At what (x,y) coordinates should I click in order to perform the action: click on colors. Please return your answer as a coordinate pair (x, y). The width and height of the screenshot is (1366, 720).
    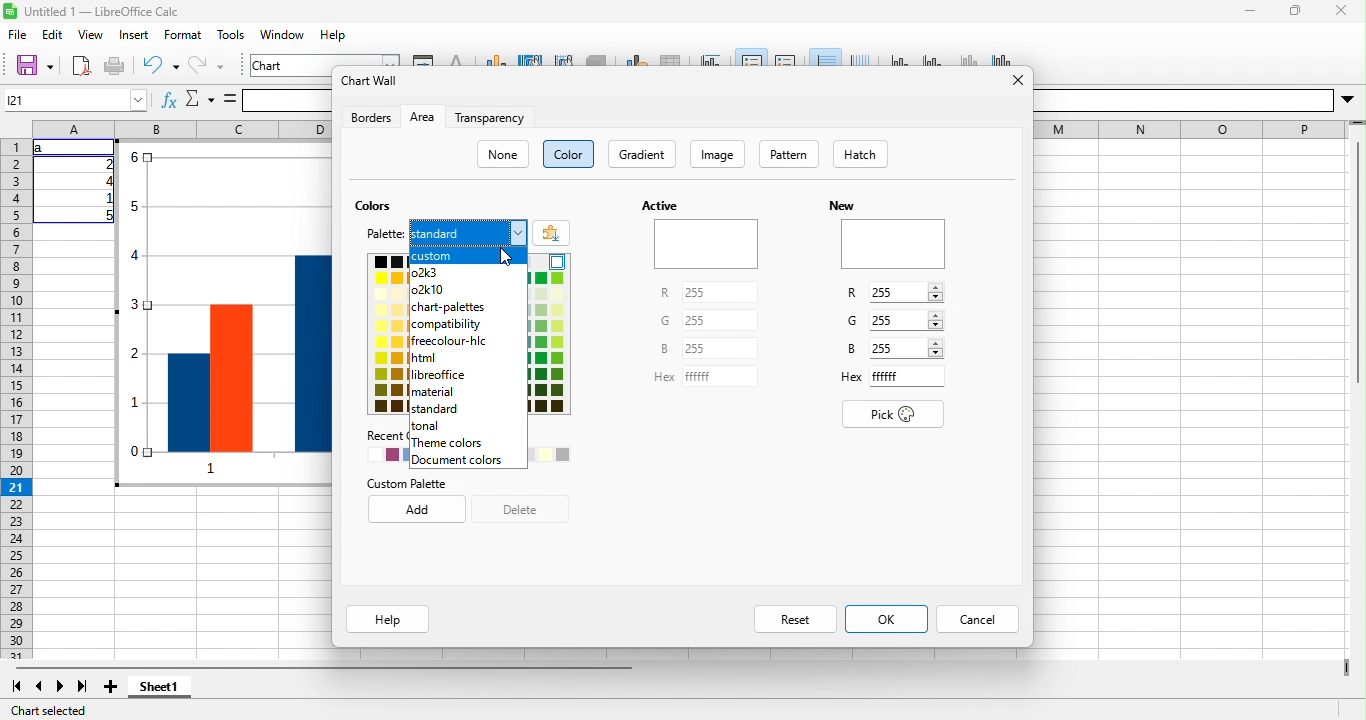
    Looking at the image, I should click on (373, 205).